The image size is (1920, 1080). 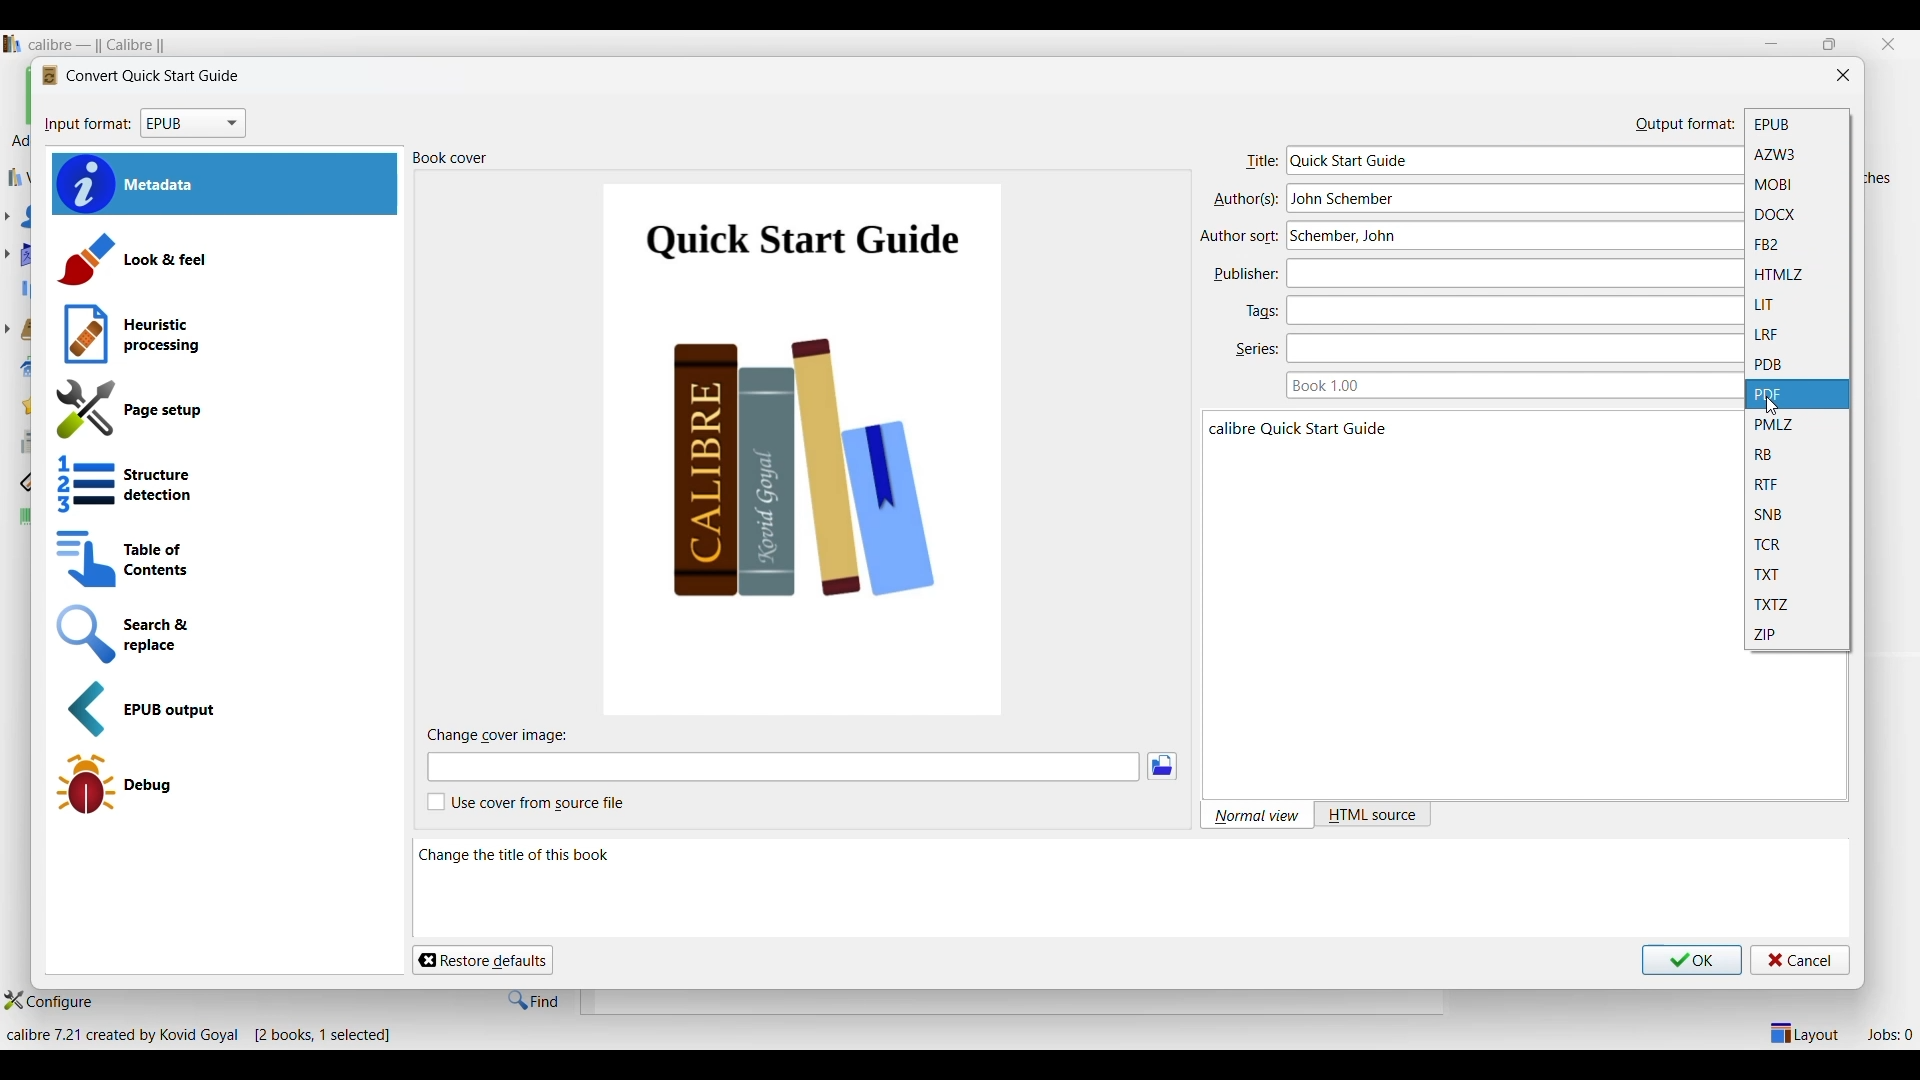 What do you see at coordinates (224, 184) in the screenshot?
I see `Metadata` at bounding box center [224, 184].